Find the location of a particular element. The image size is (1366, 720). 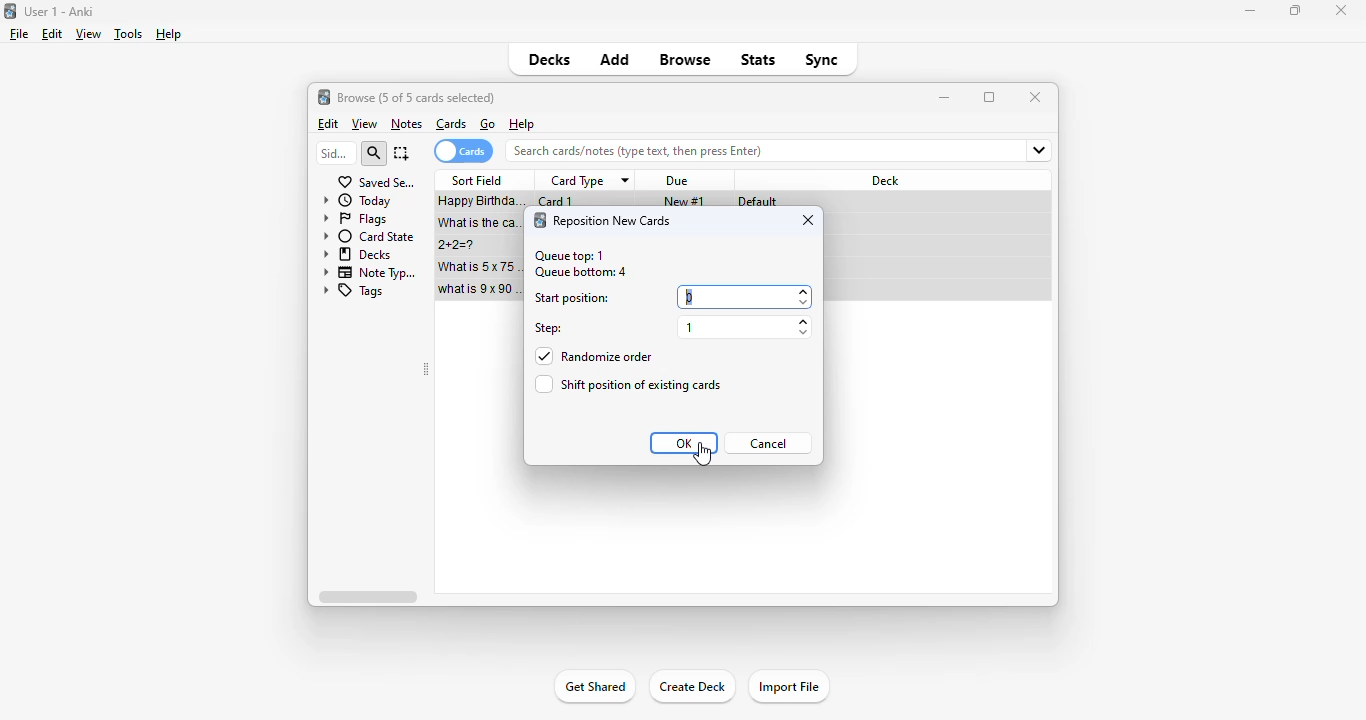

cards is located at coordinates (451, 124).